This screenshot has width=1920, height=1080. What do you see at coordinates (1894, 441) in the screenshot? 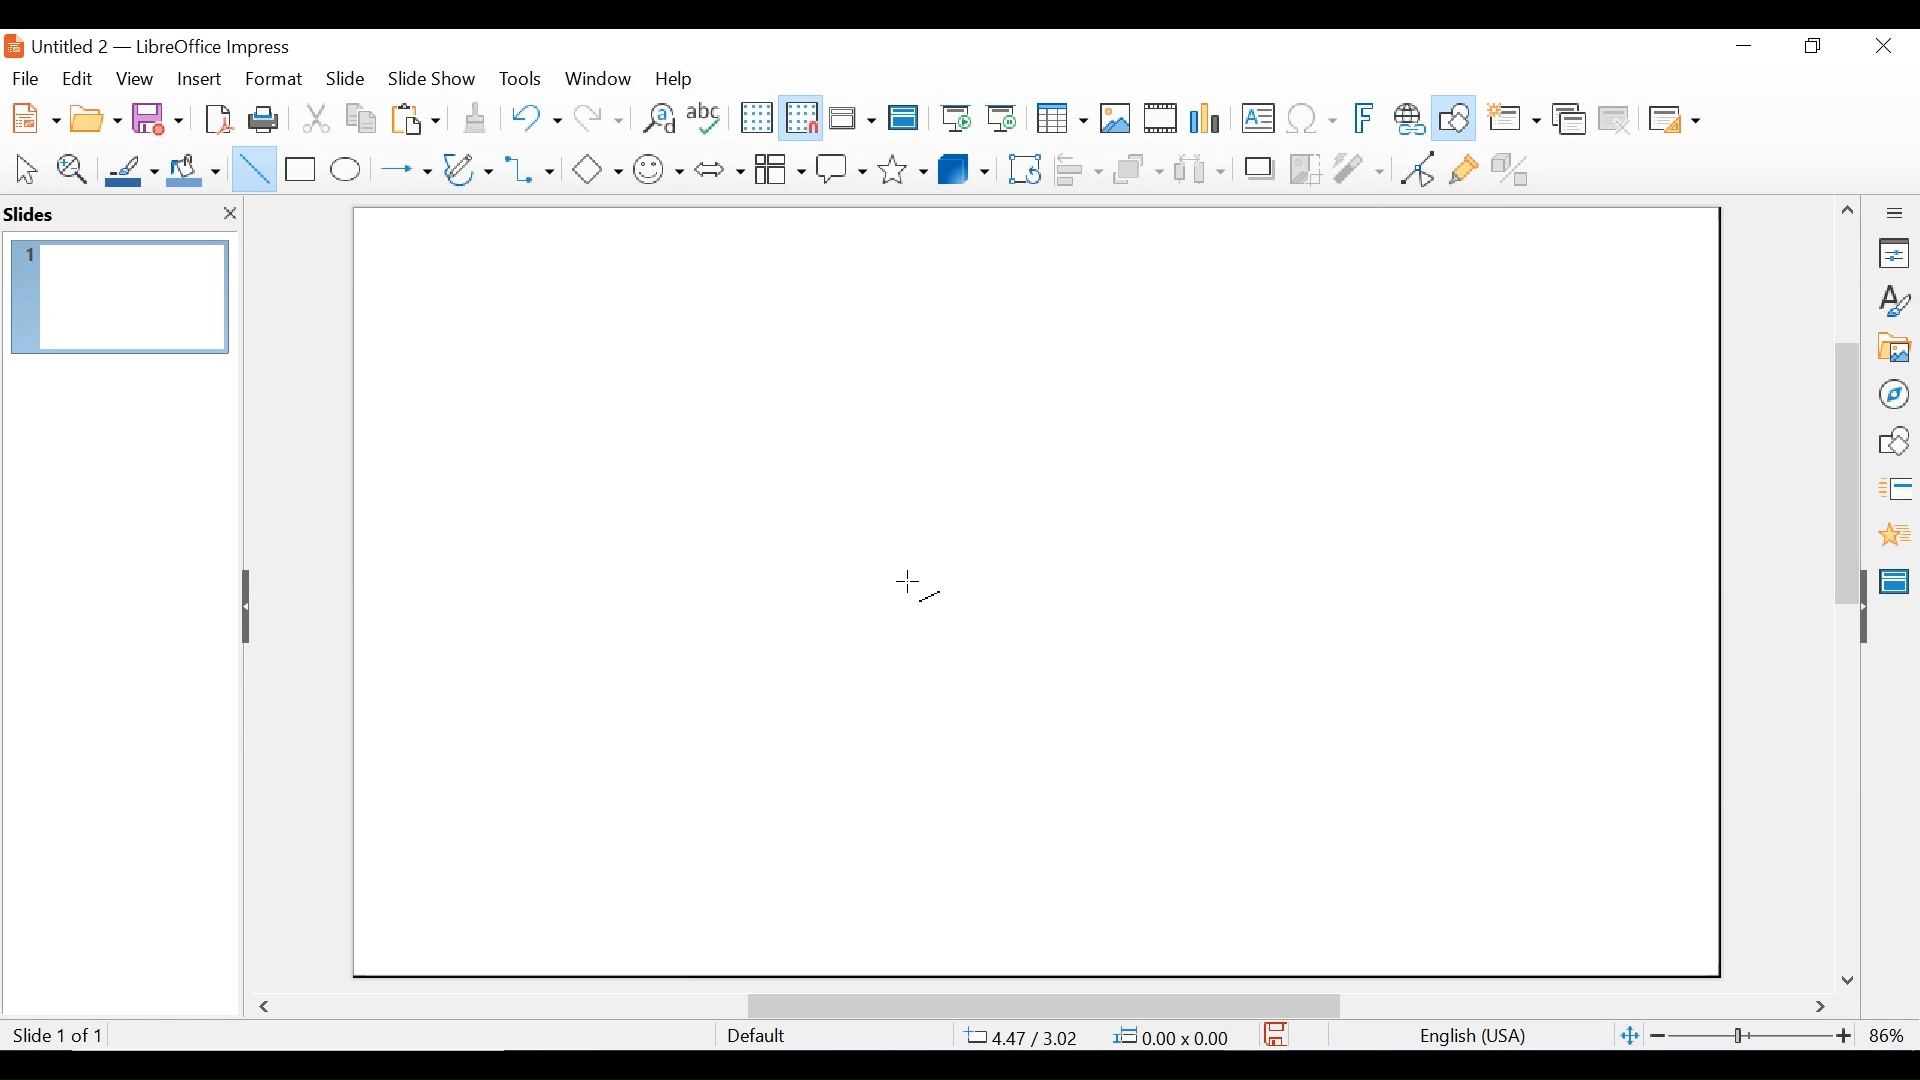
I see `Shapes` at bounding box center [1894, 441].